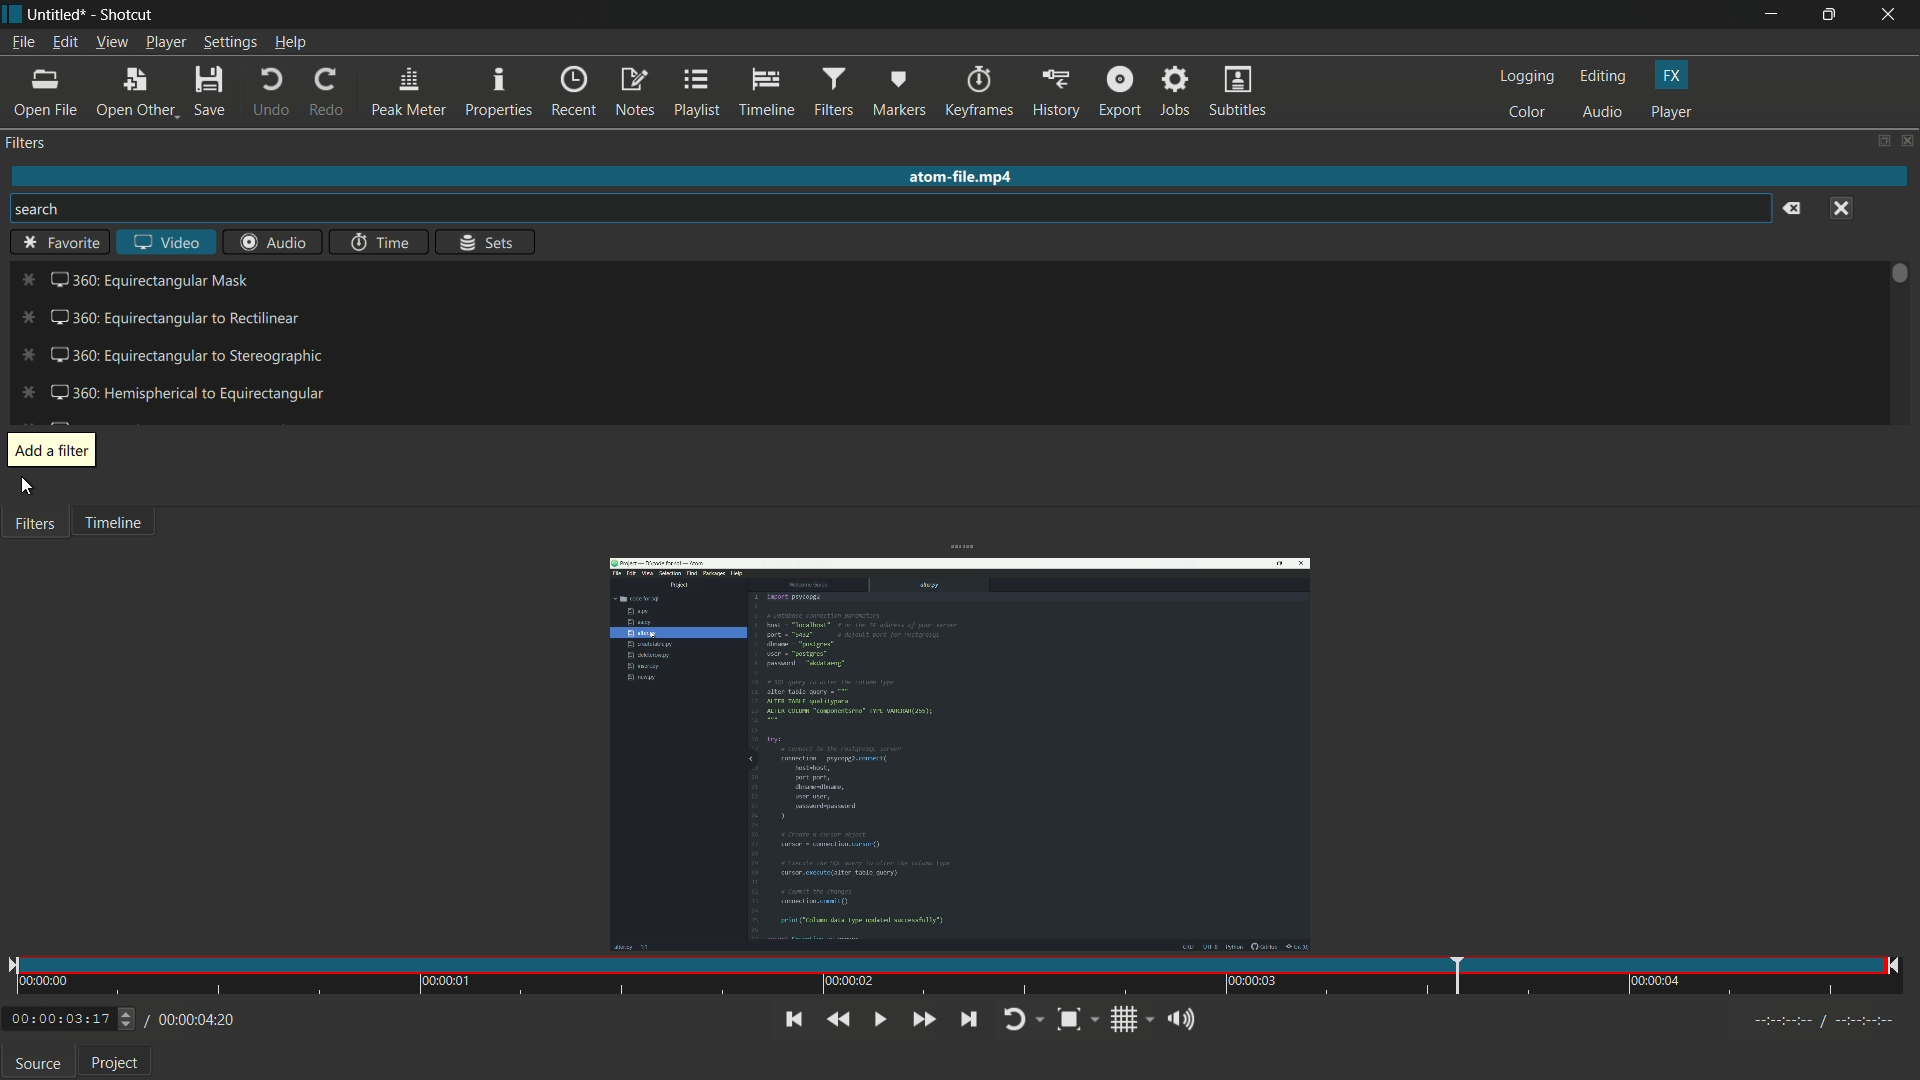 The height and width of the screenshot is (1080, 1920). I want to click on cursor, so click(27, 486).